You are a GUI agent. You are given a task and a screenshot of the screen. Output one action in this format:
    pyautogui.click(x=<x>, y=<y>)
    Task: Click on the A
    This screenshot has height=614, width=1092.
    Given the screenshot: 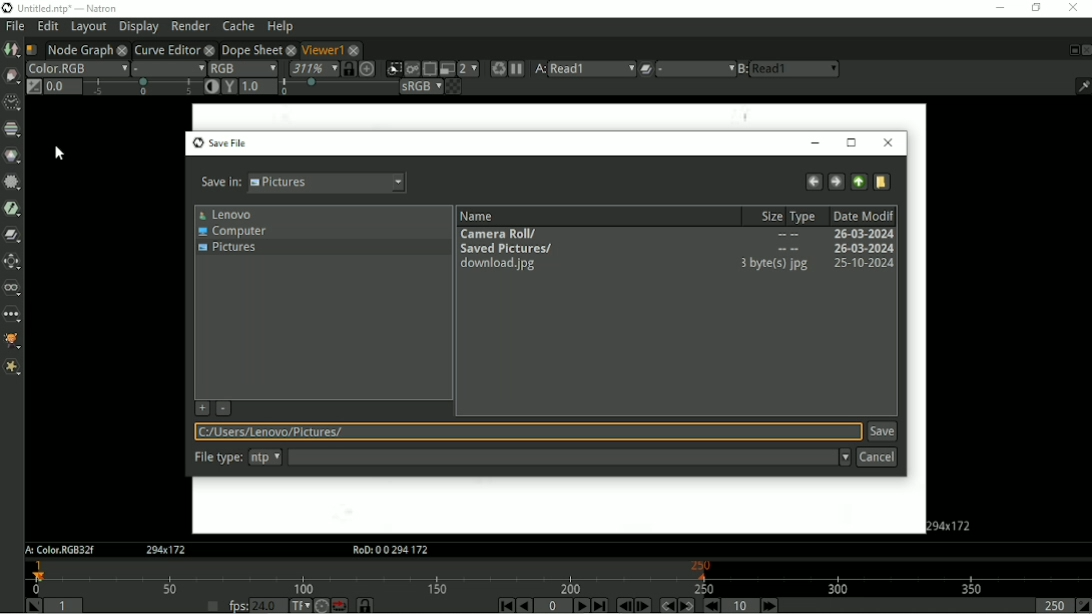 What is the action you would take?
    pyautogui.click(x=59, y=550)
    